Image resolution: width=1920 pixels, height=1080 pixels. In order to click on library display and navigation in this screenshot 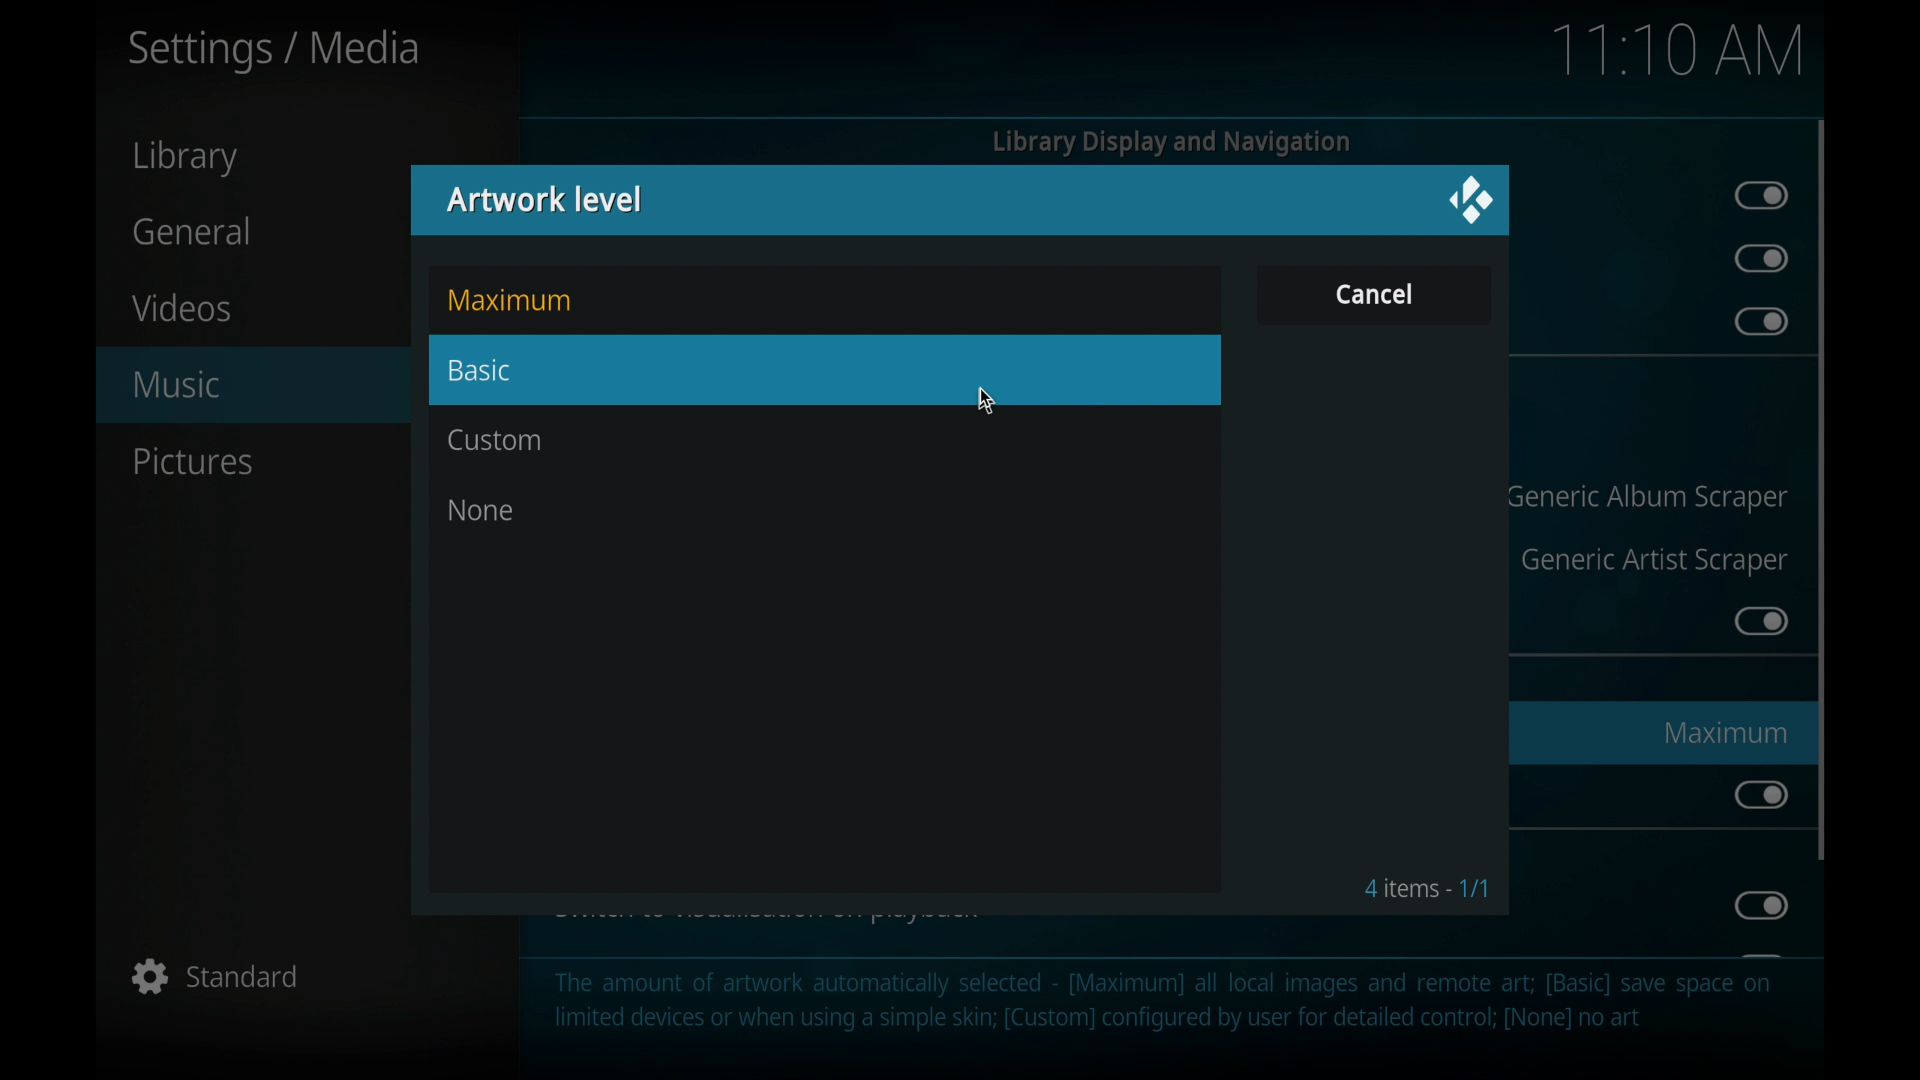, I will do `click(1170, 142)`.